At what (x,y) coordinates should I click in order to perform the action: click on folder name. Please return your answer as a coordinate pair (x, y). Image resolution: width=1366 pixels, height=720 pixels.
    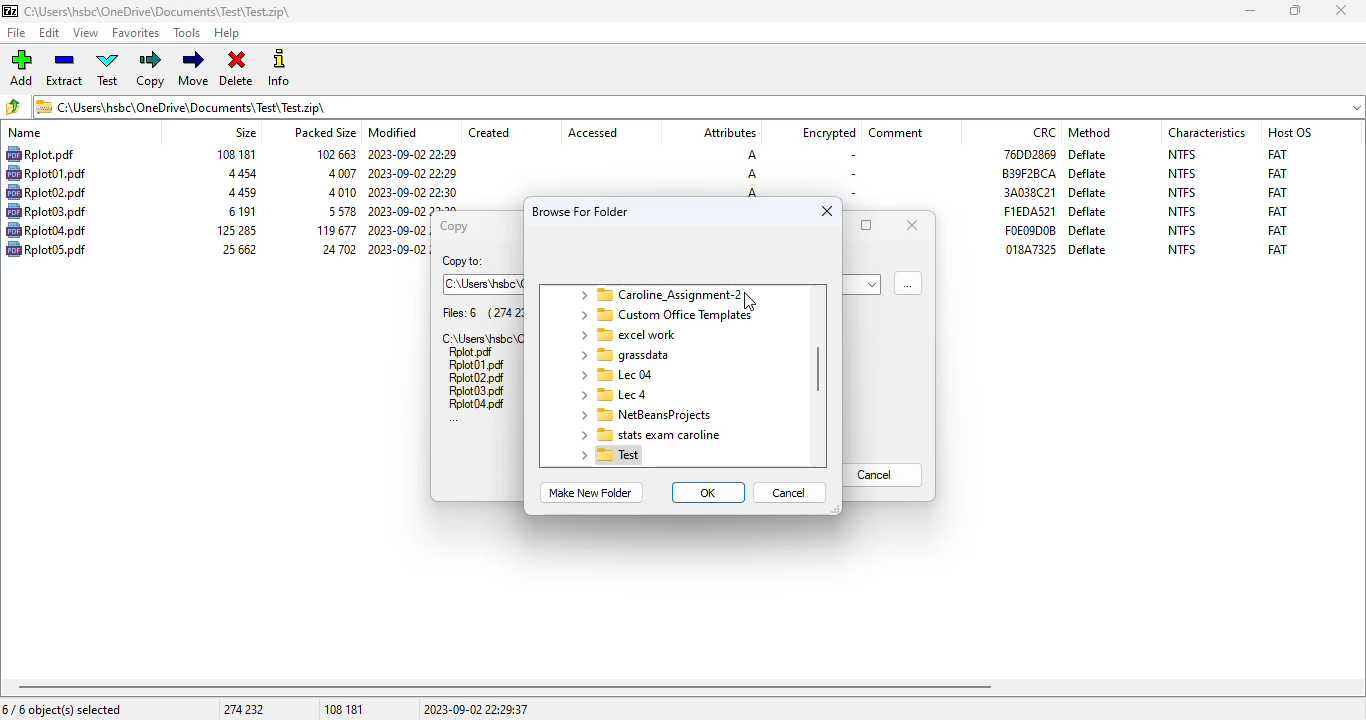
    Looking at the image, I should click on (630, 335).